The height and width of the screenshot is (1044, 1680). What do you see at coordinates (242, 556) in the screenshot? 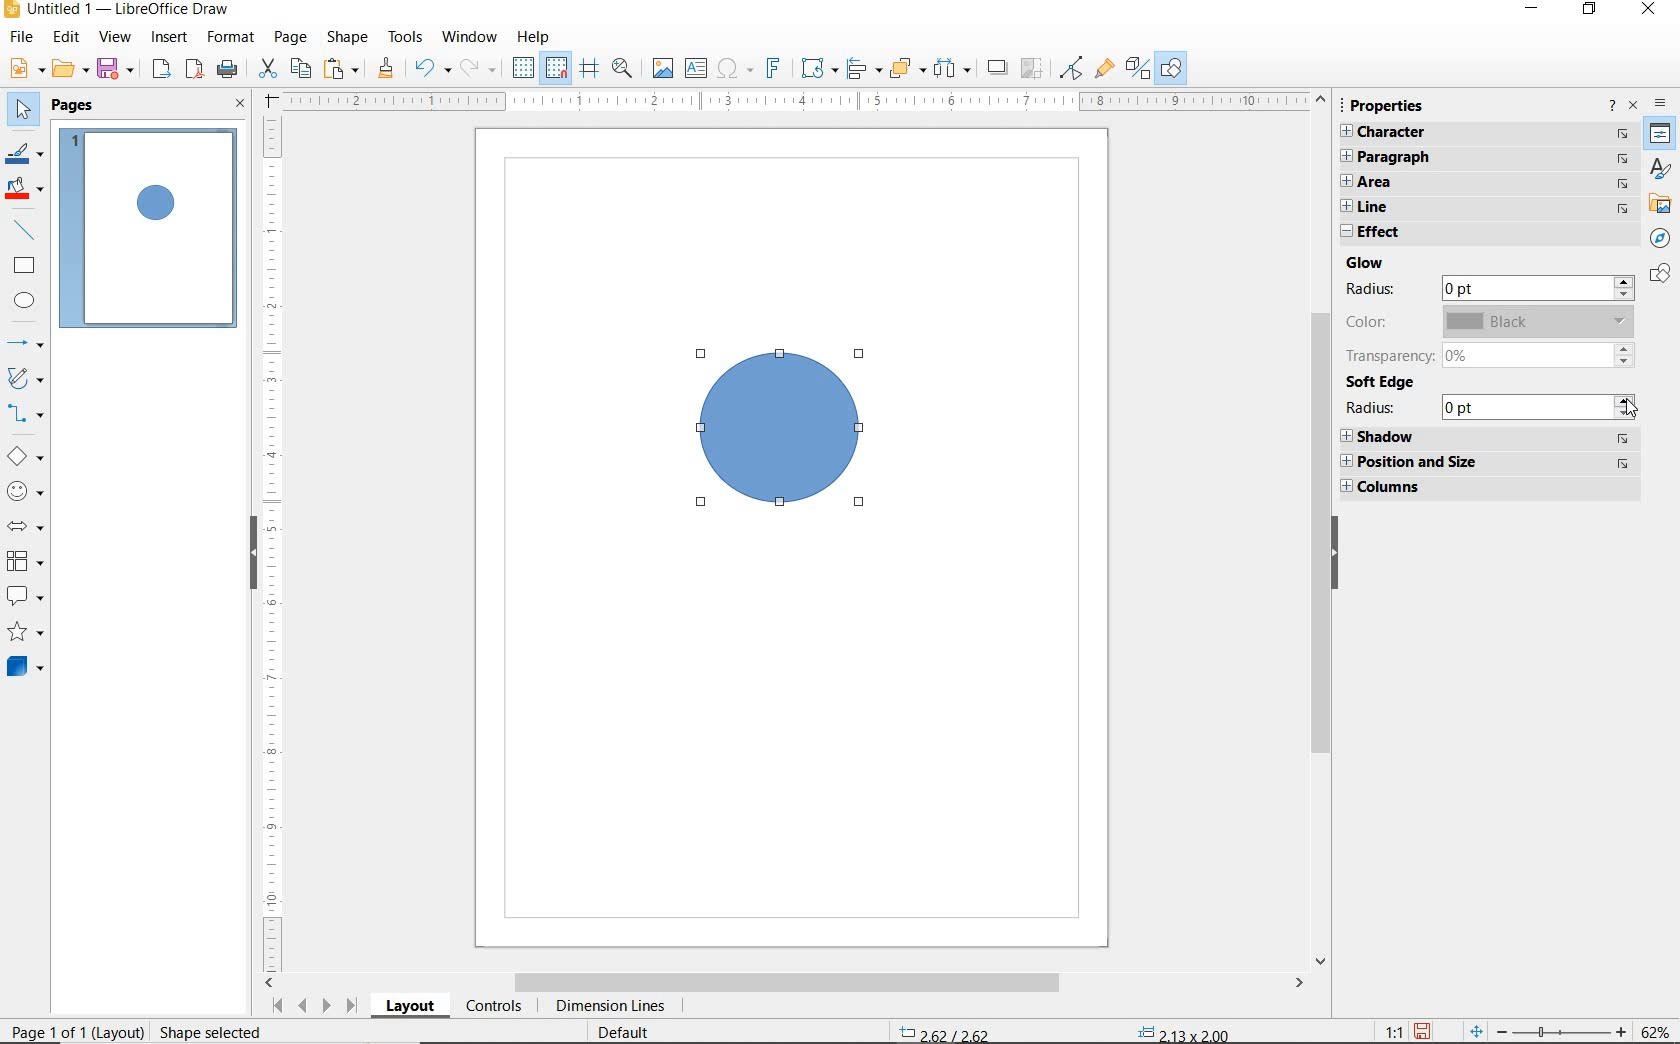
I see `hide` at bounding box center [242, 556].